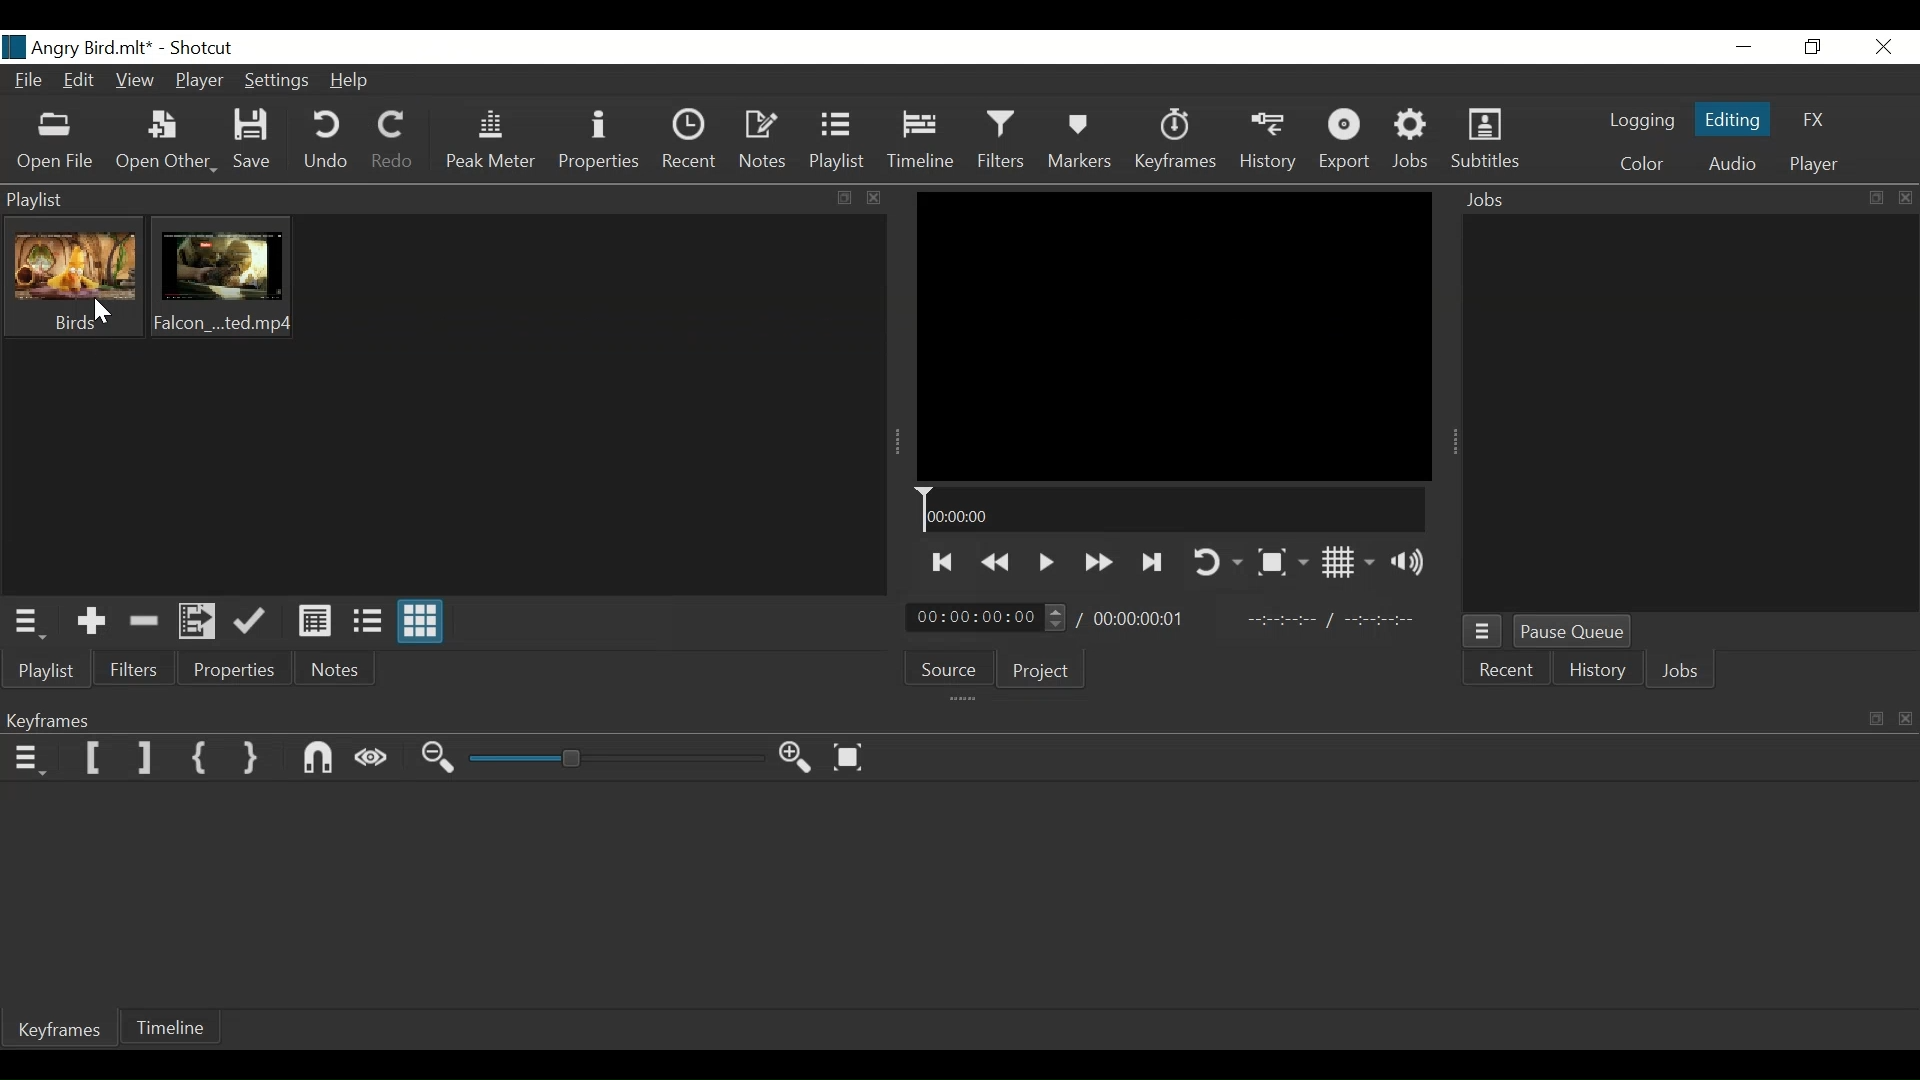 Image resolution: width=1920 pixels, height=1080 pixels. Describe the element at coordinates (598, 140) in the screenshot. I see `Properties` at that location.